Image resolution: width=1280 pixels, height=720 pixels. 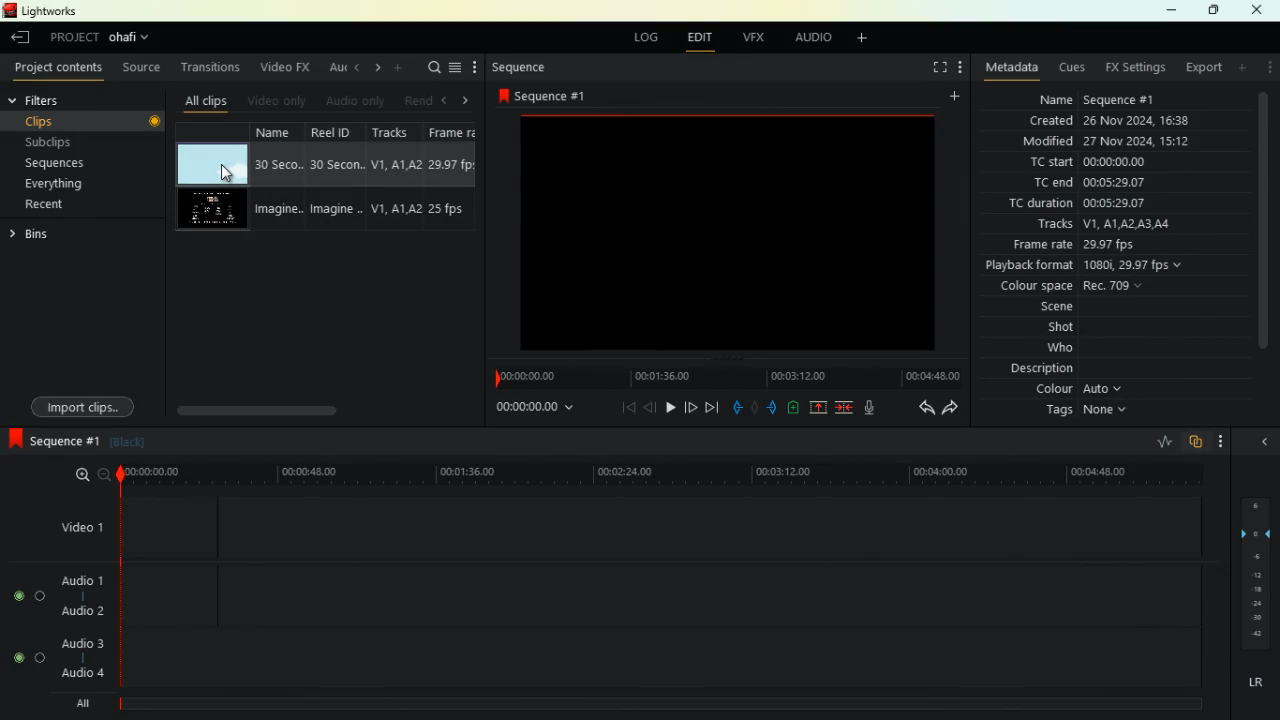 What do you see at coordinates (1060, 307) in the screenshot?
I see `scene` at bounding box center [1060, 307].